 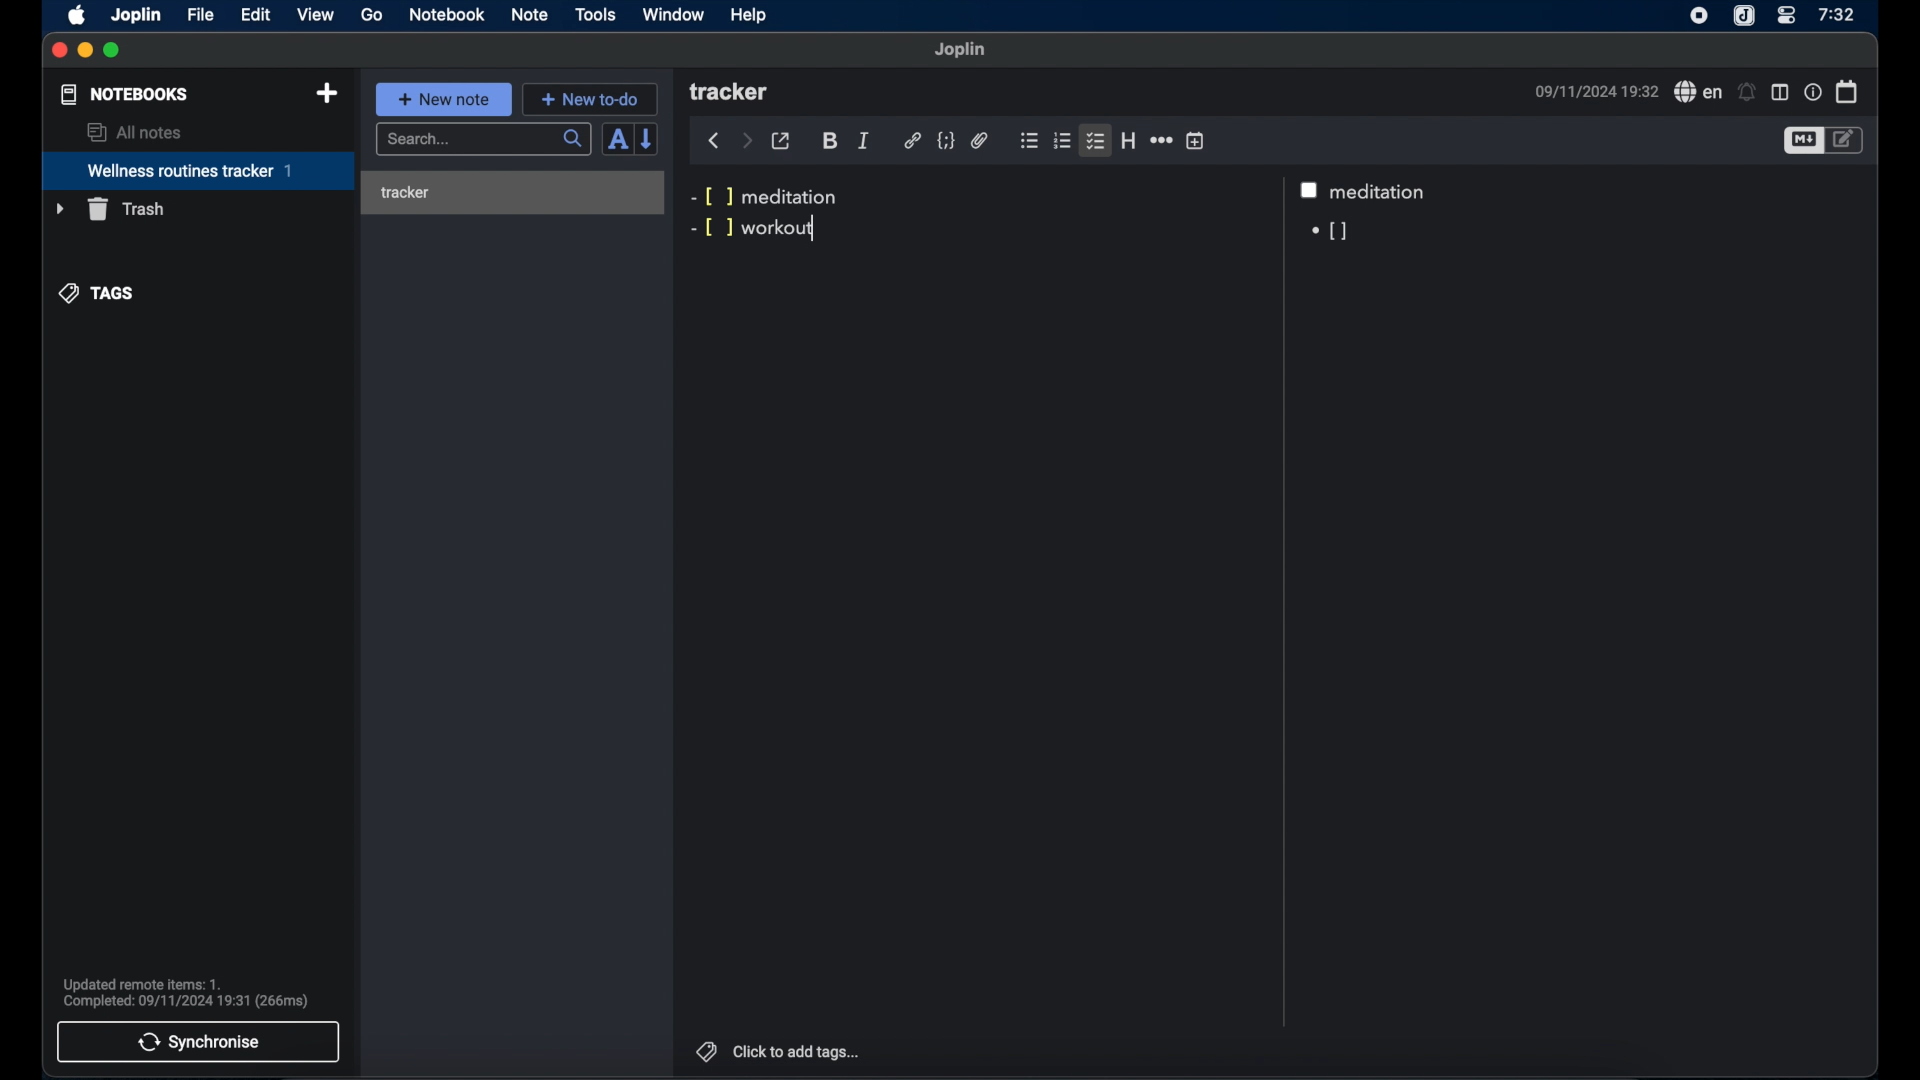 What do you see at coordinates (194, 990) in the screenshot?
I see `Updated remote items: 1. Complete: 09/11/2024 19:31 (266ms)` at bounding box center [194, 990].